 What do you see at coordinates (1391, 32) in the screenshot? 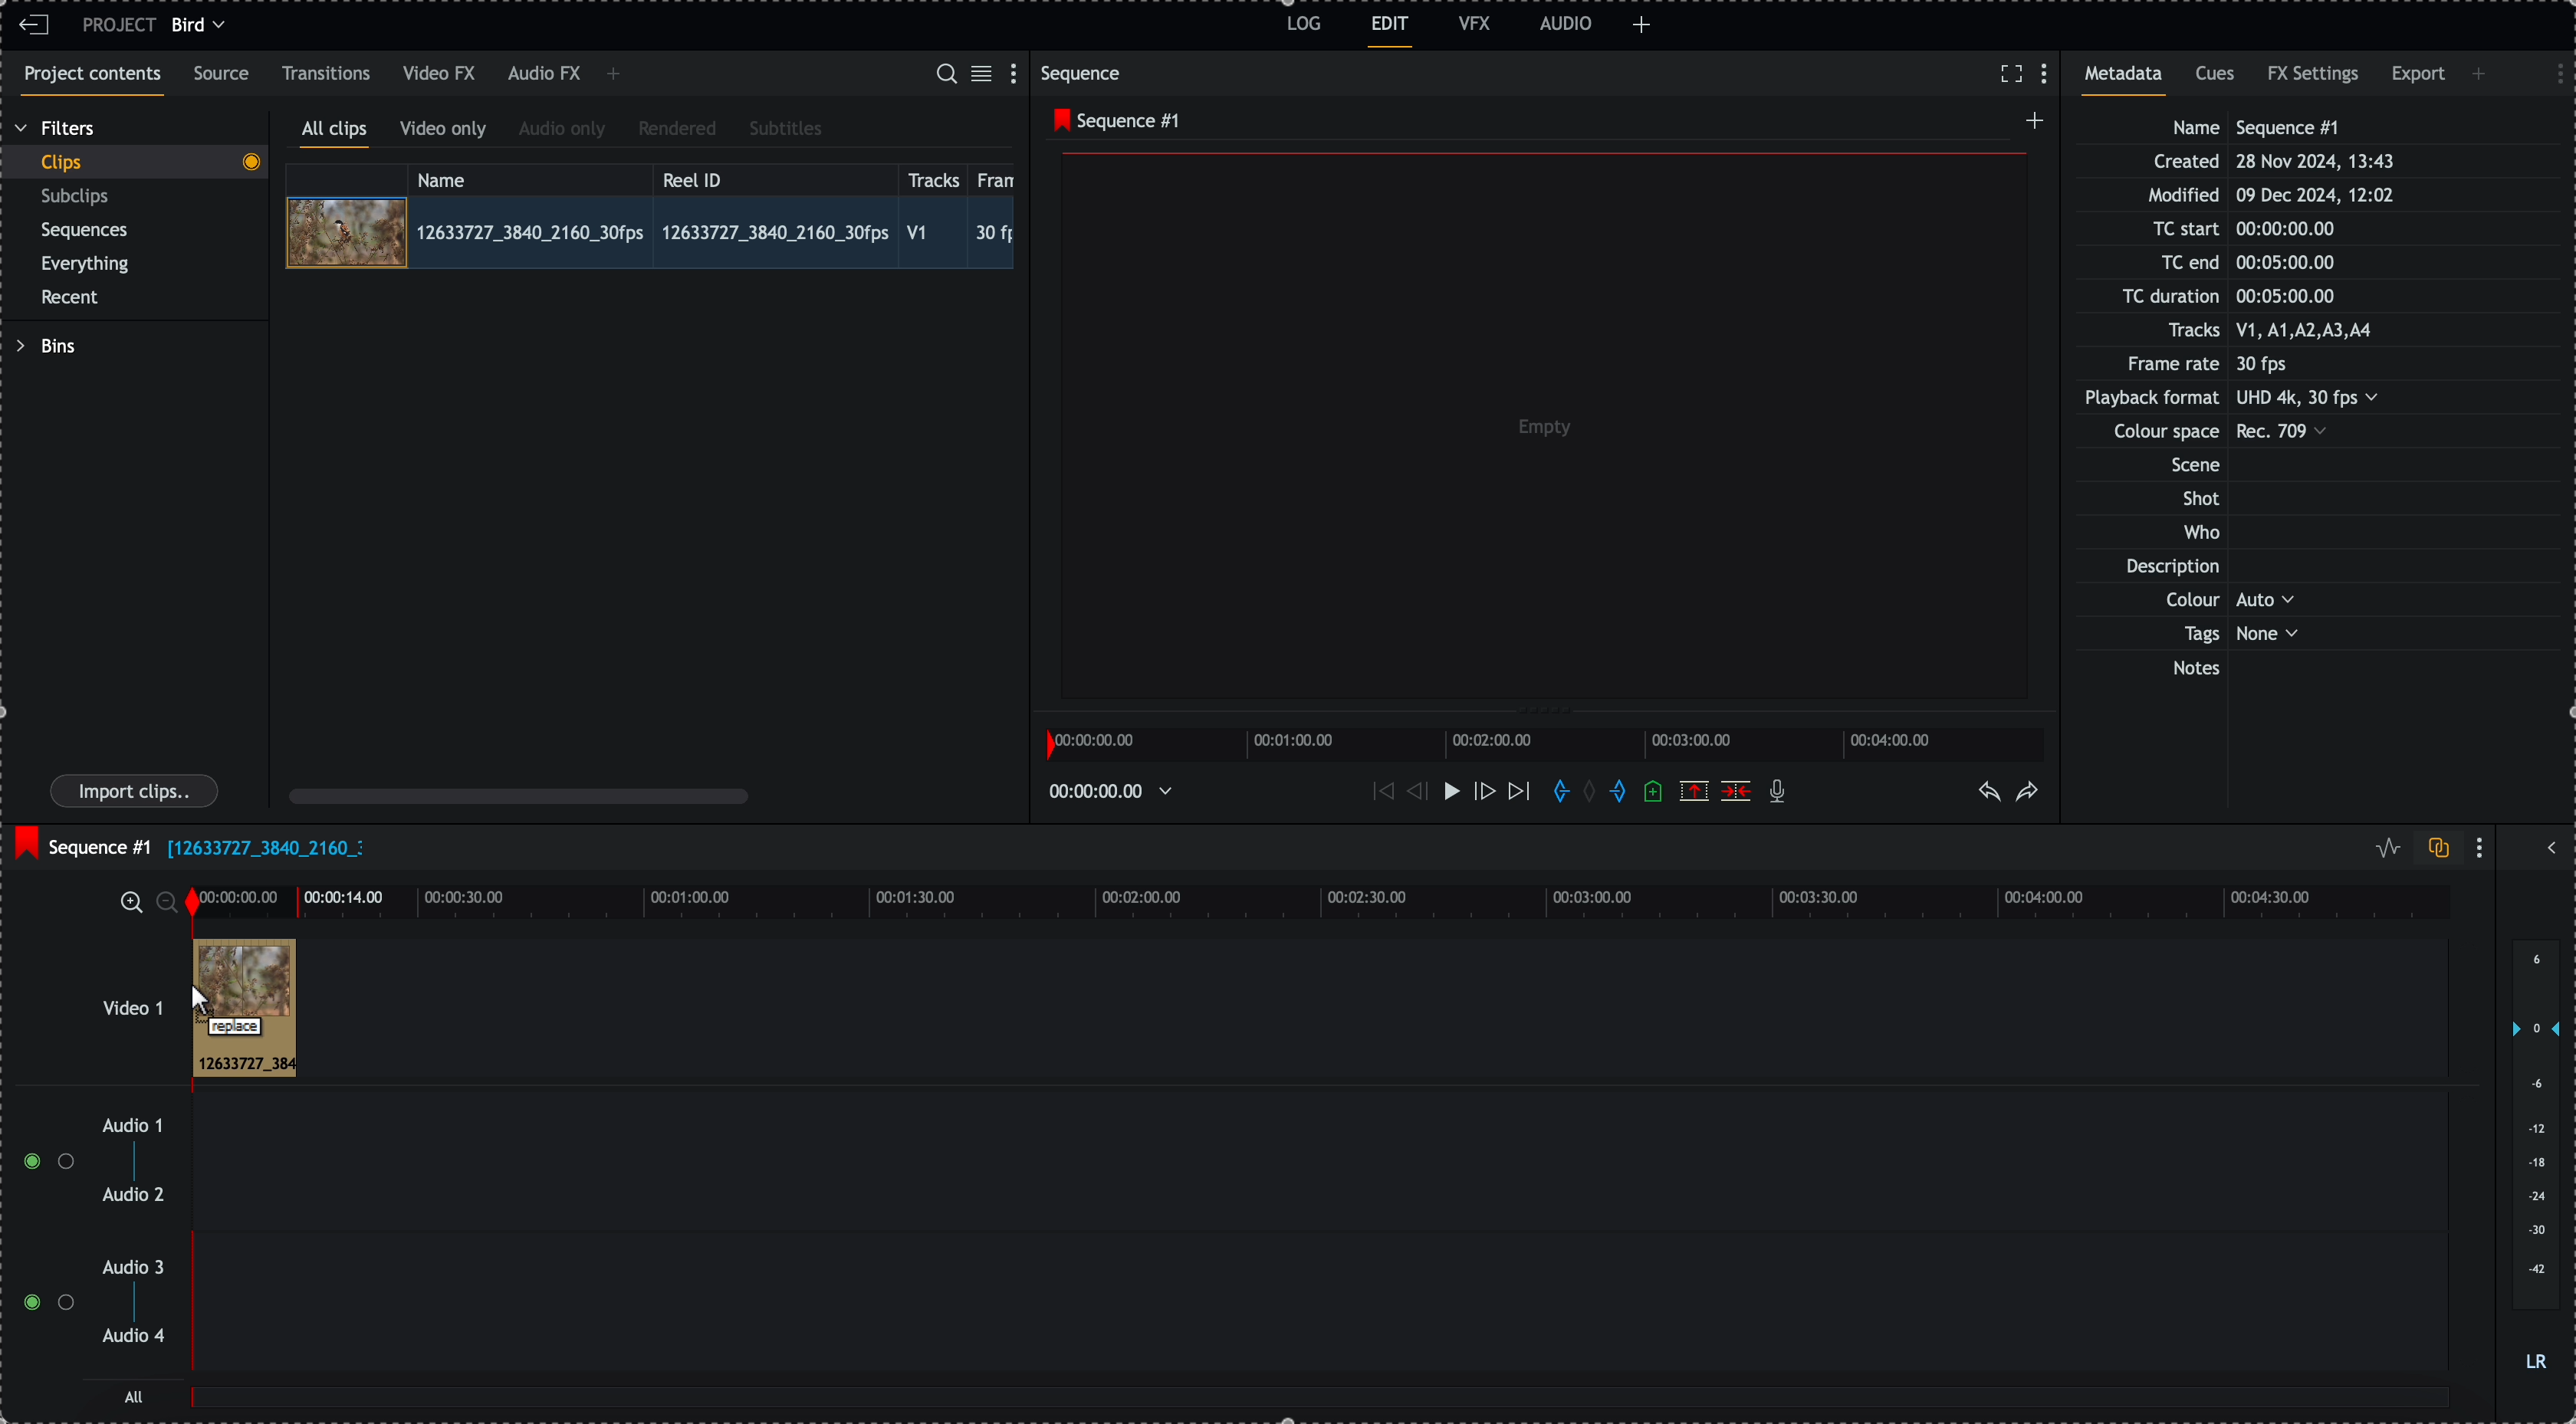
I see `edit` at bounding box center [1391, 32].